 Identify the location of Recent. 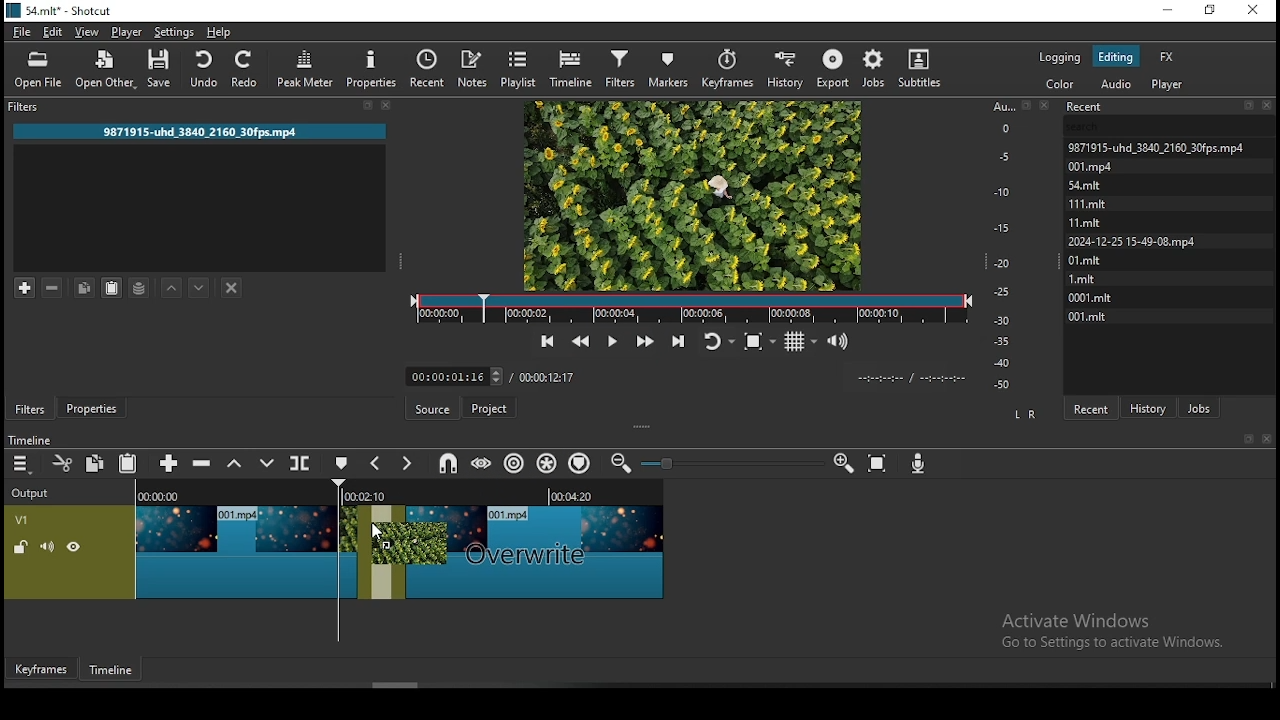
(1171, 107).